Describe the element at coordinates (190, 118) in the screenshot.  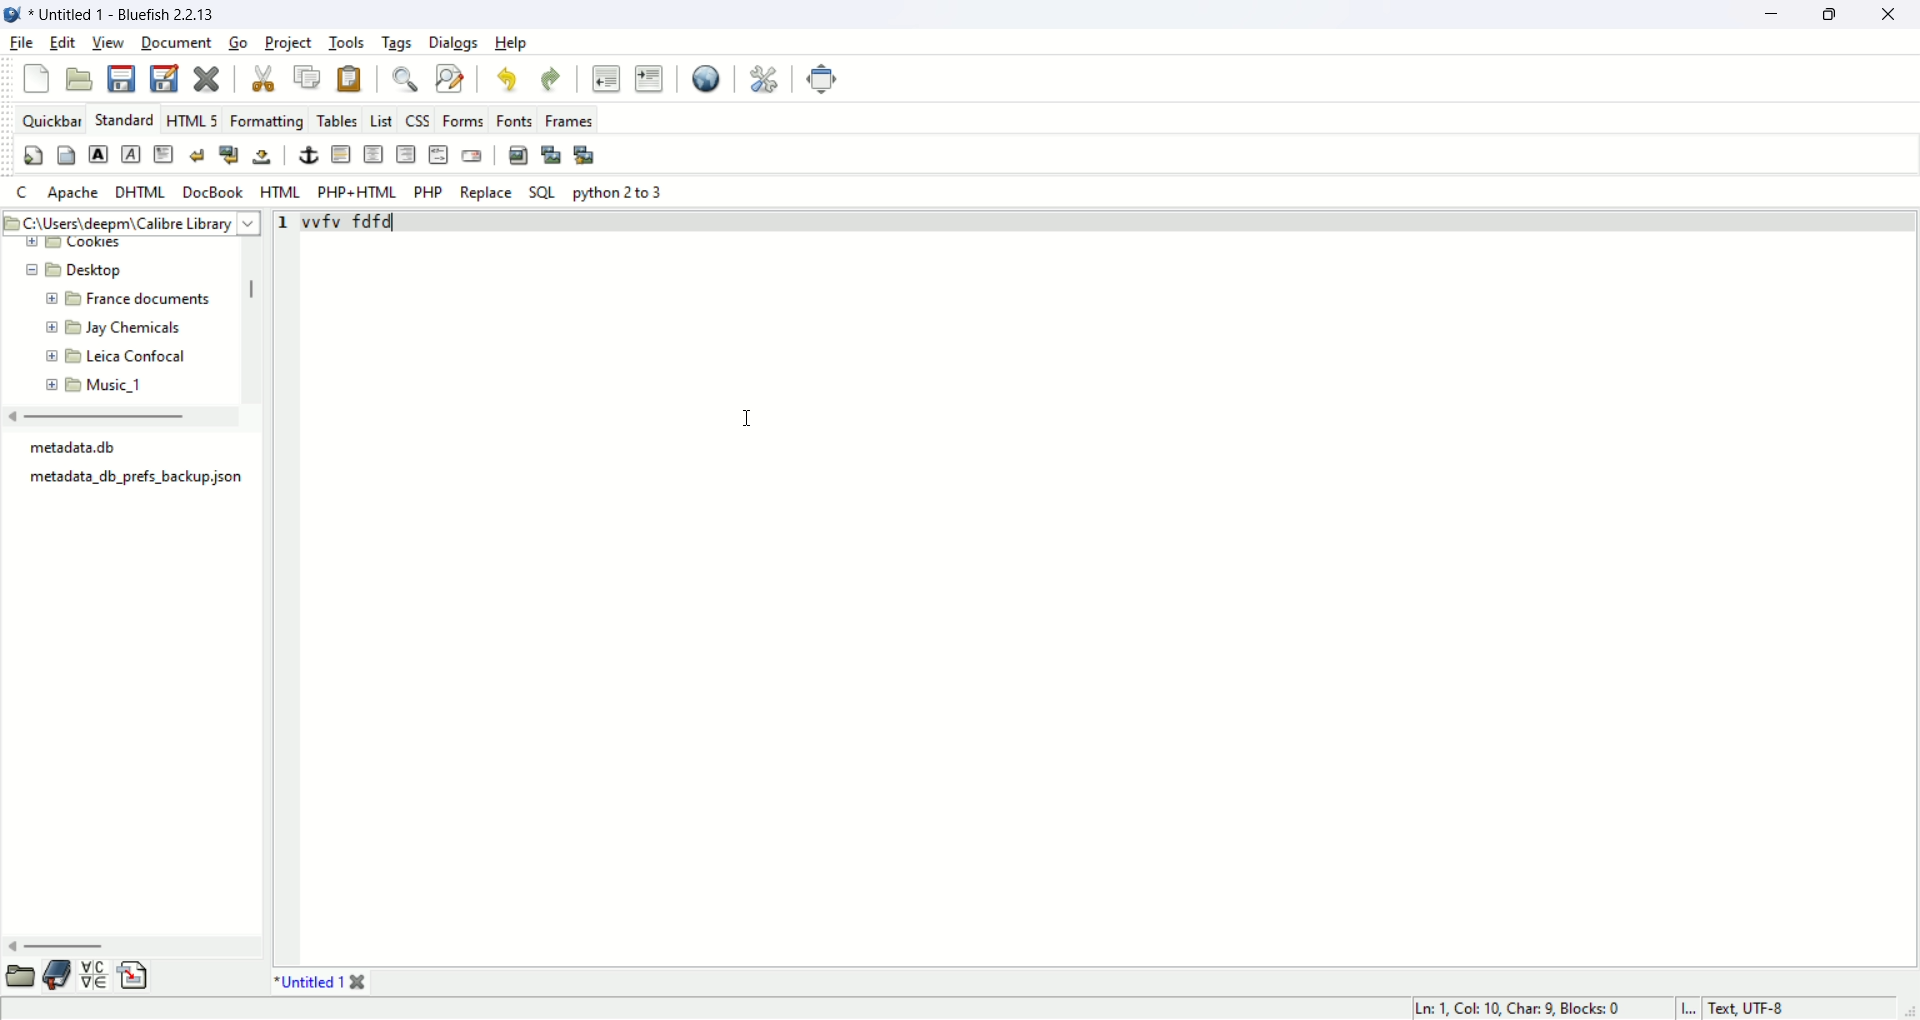
I see `HTML 5` at that location.